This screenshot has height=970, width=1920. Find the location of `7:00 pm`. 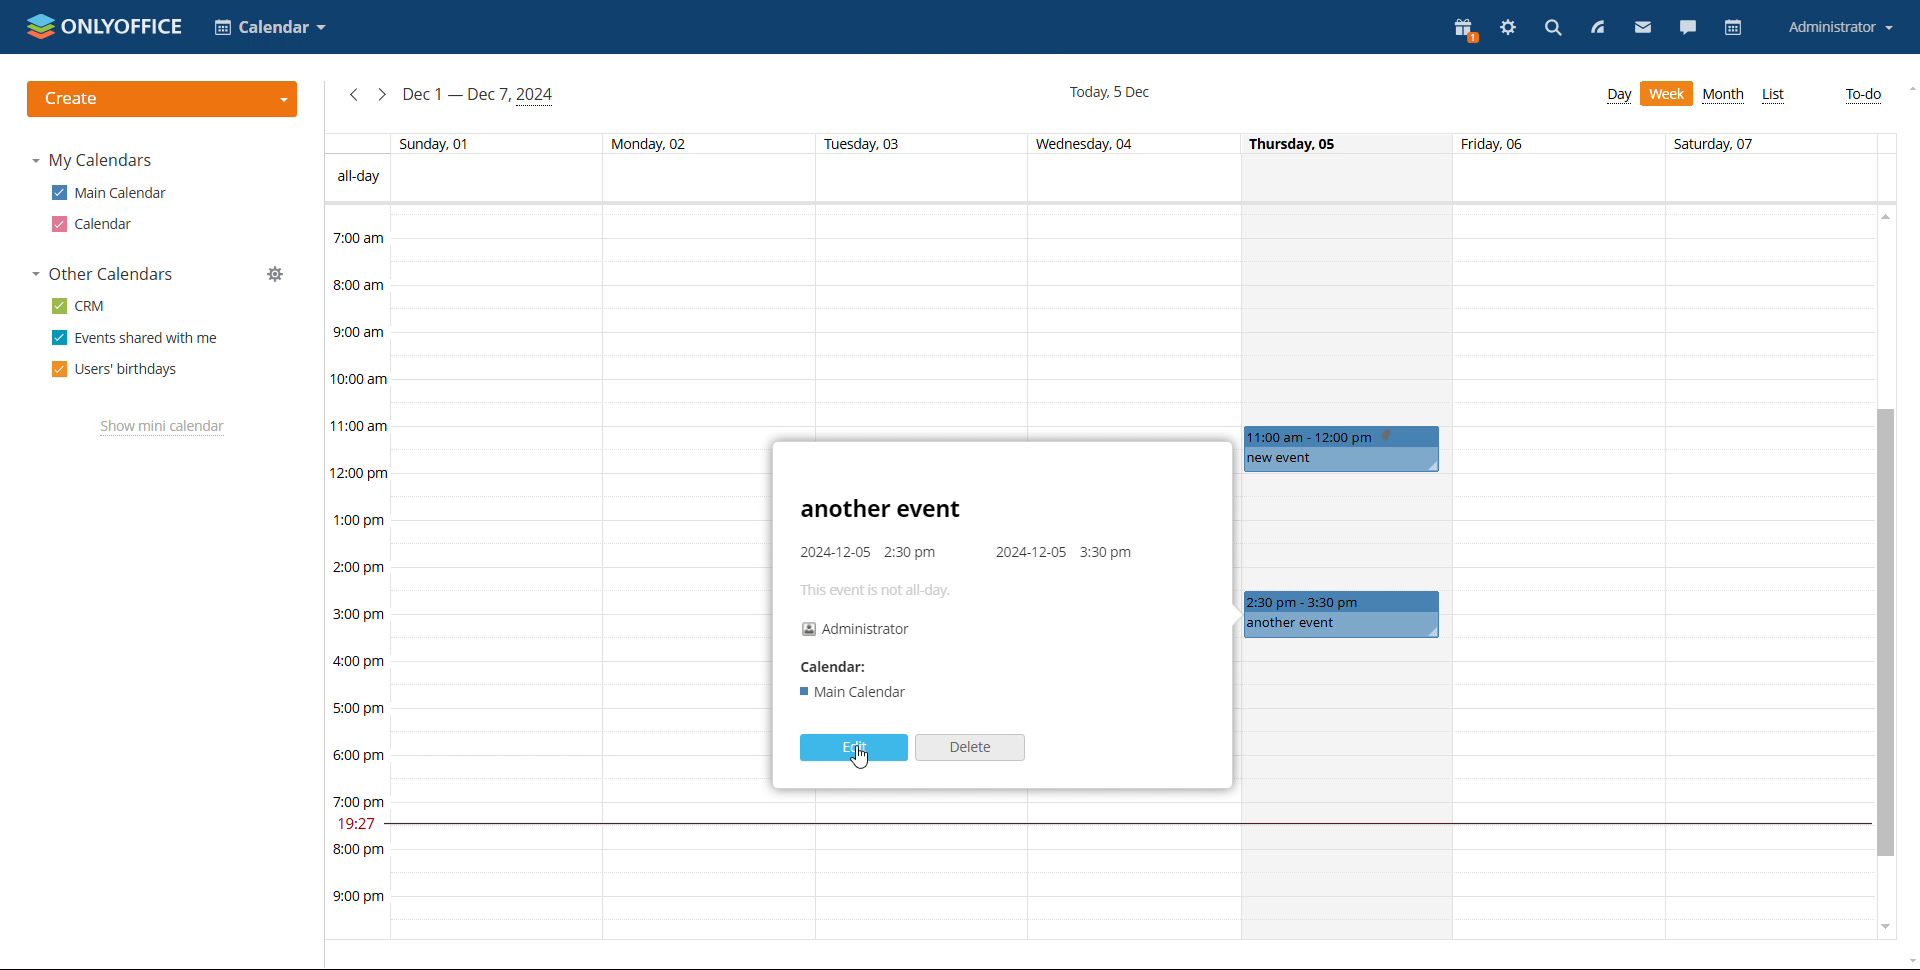

7:00 pm is located at coordinates (357, 802).